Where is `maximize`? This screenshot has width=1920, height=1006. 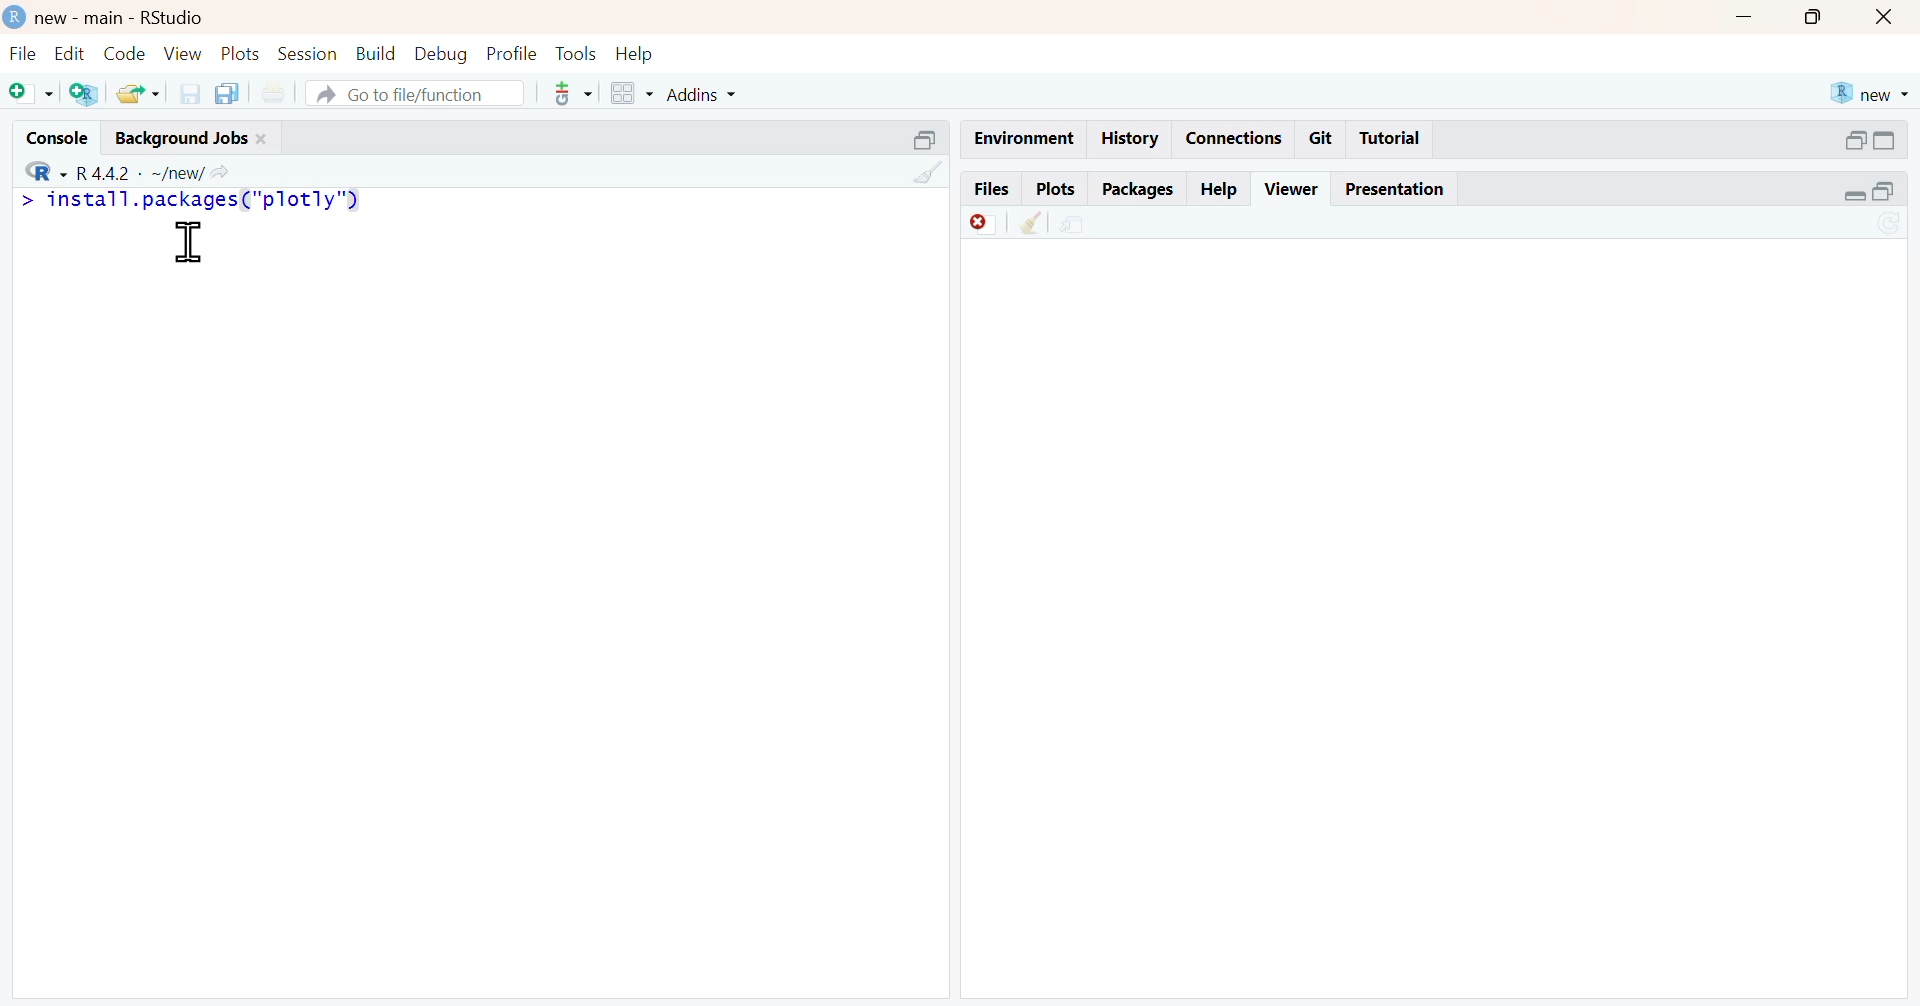
maximize is located at coordinates (922, 138).